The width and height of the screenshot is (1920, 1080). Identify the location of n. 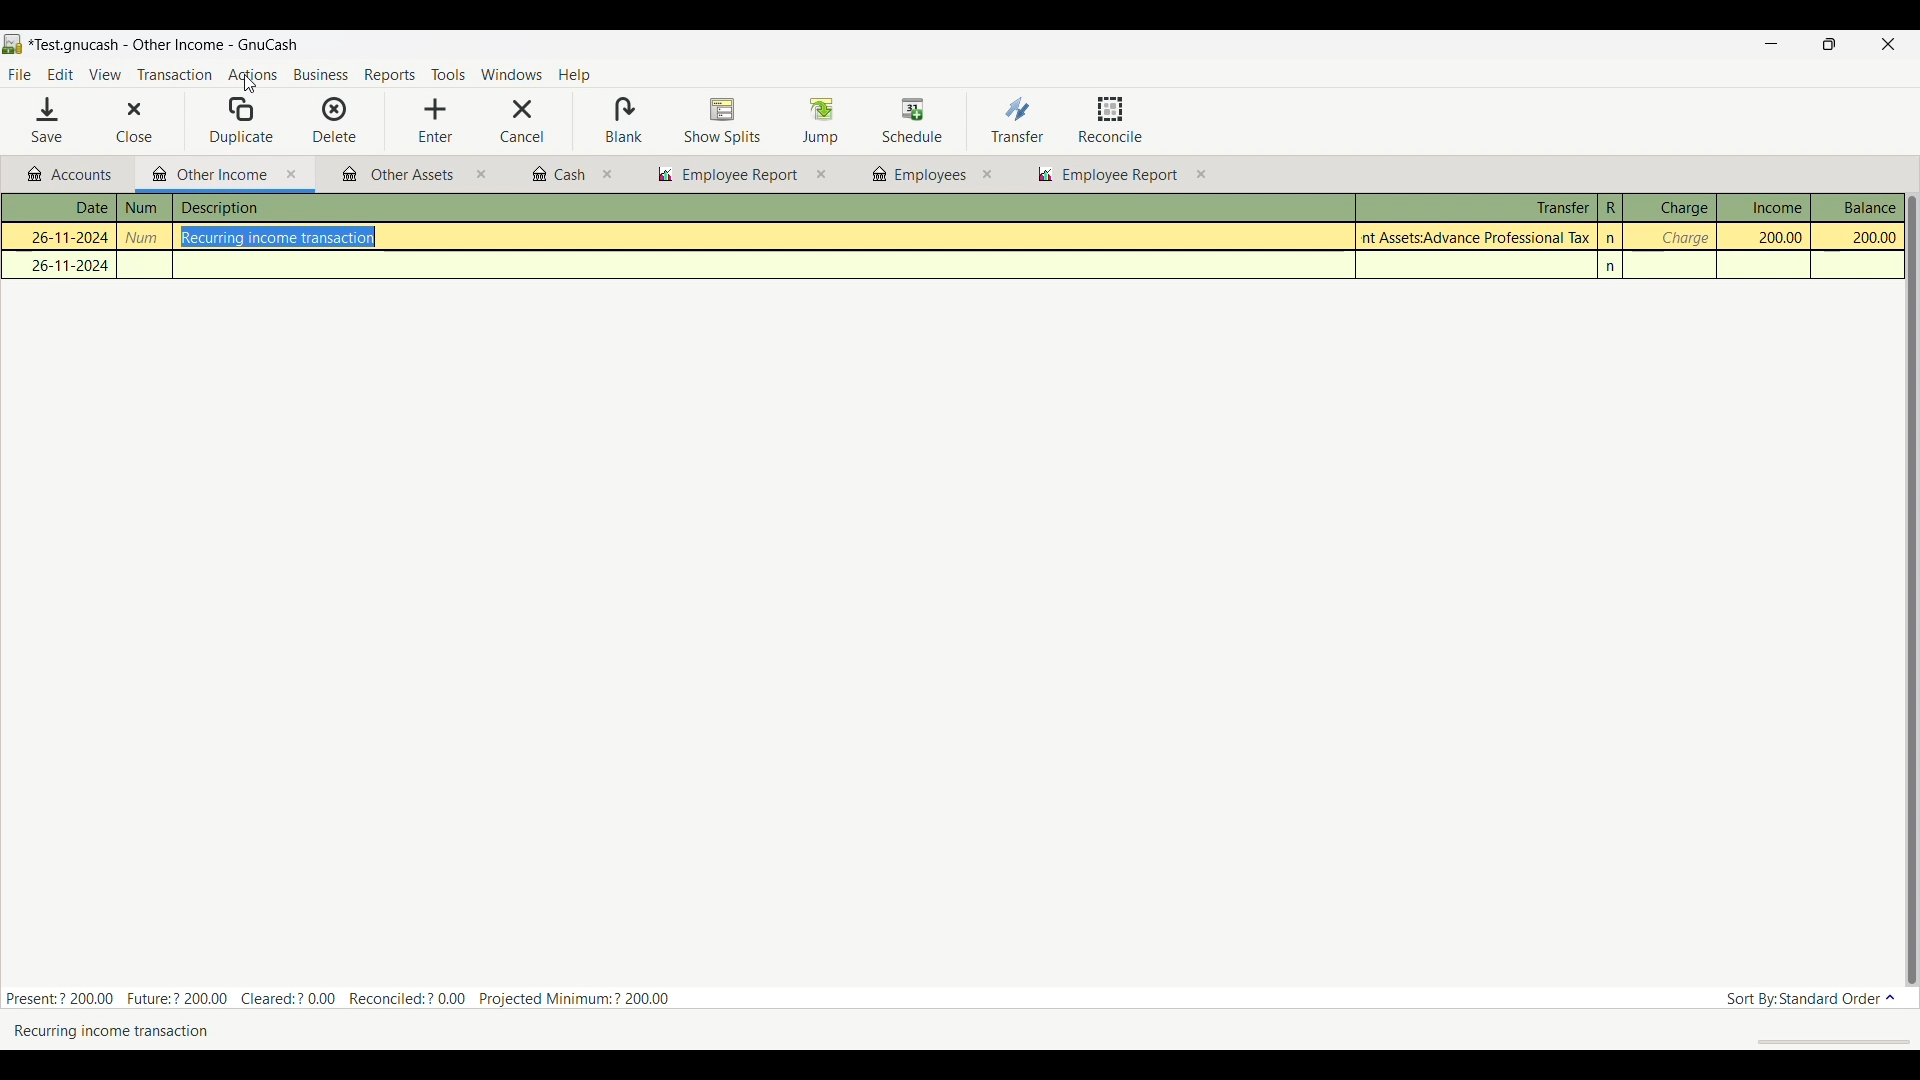
(1612, 238).